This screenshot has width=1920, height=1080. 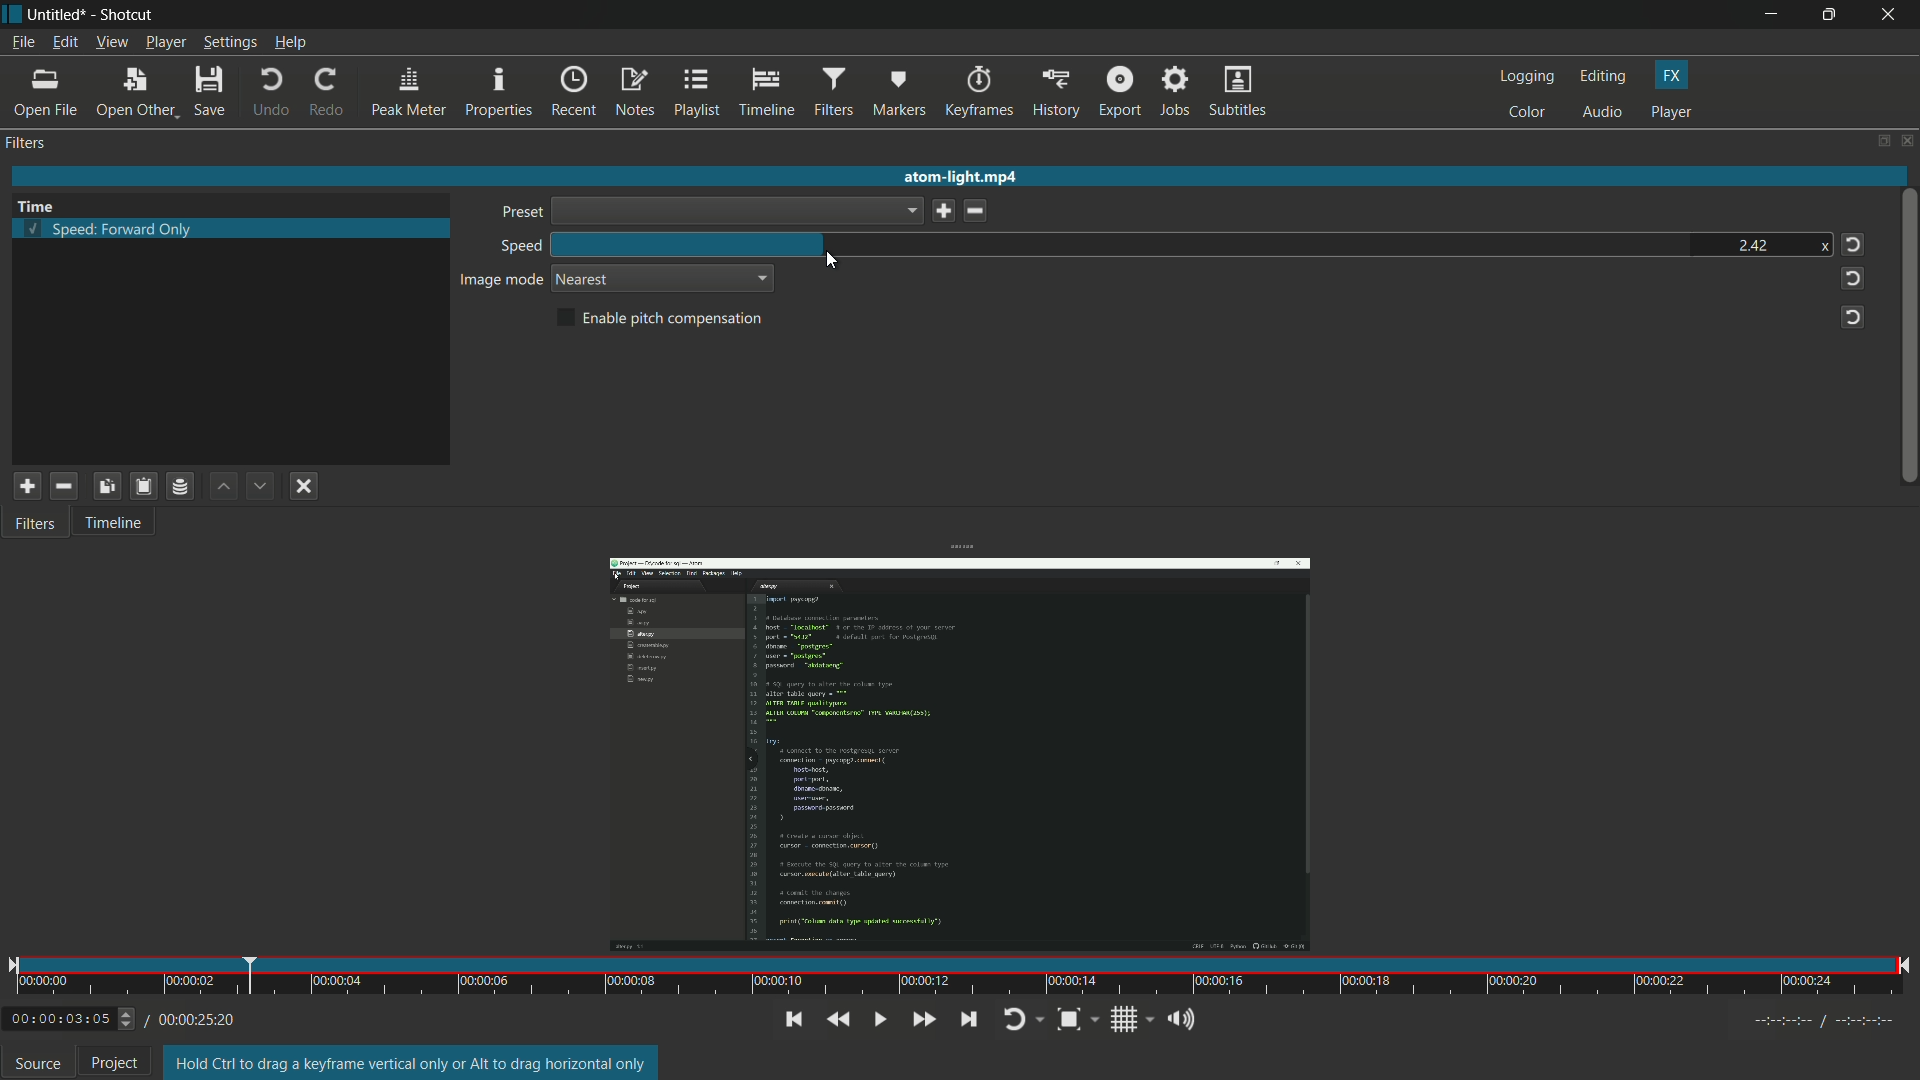 What do you see at coordinates (955, 751) in the screenshot?
I see `opened file` at bounding box center [955, 751].